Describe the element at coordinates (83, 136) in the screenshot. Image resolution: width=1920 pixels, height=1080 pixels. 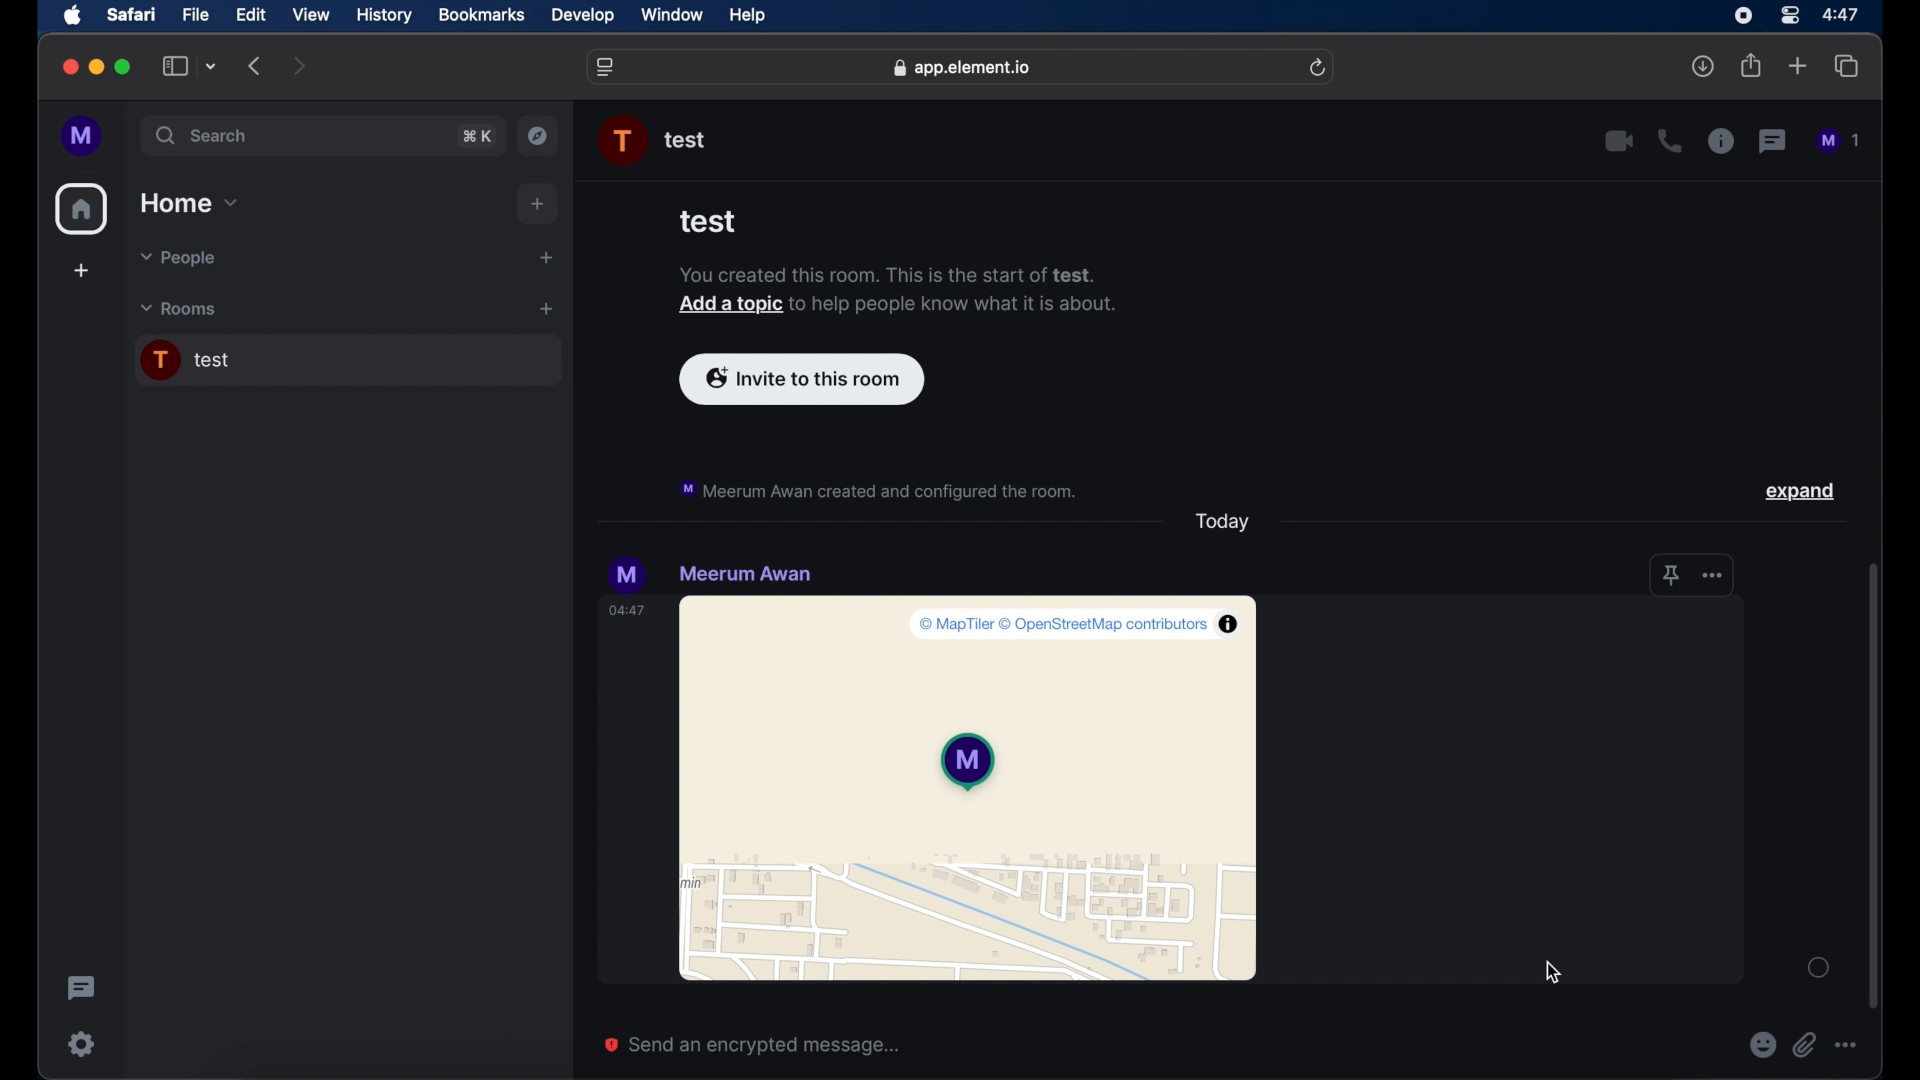
I see `profile` at that location.